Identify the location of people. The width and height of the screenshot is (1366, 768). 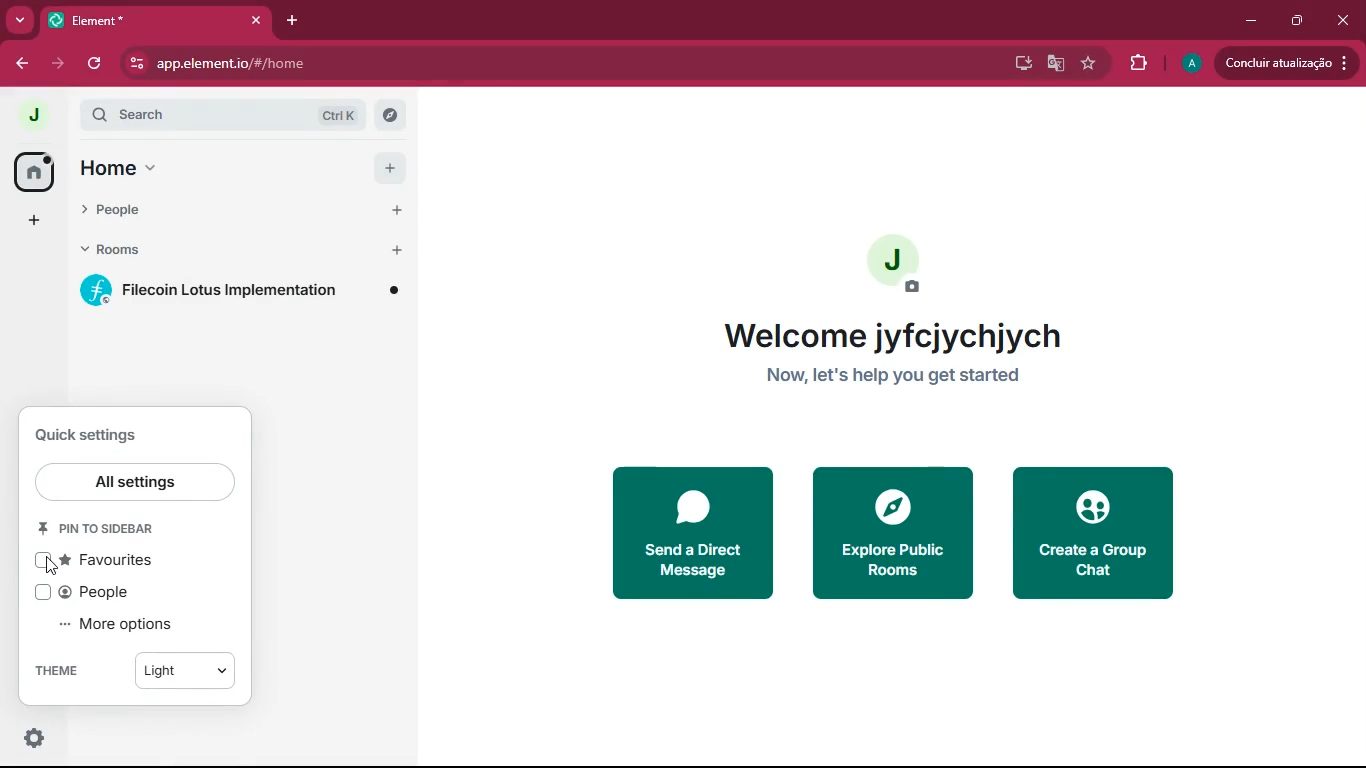
(100, 593).